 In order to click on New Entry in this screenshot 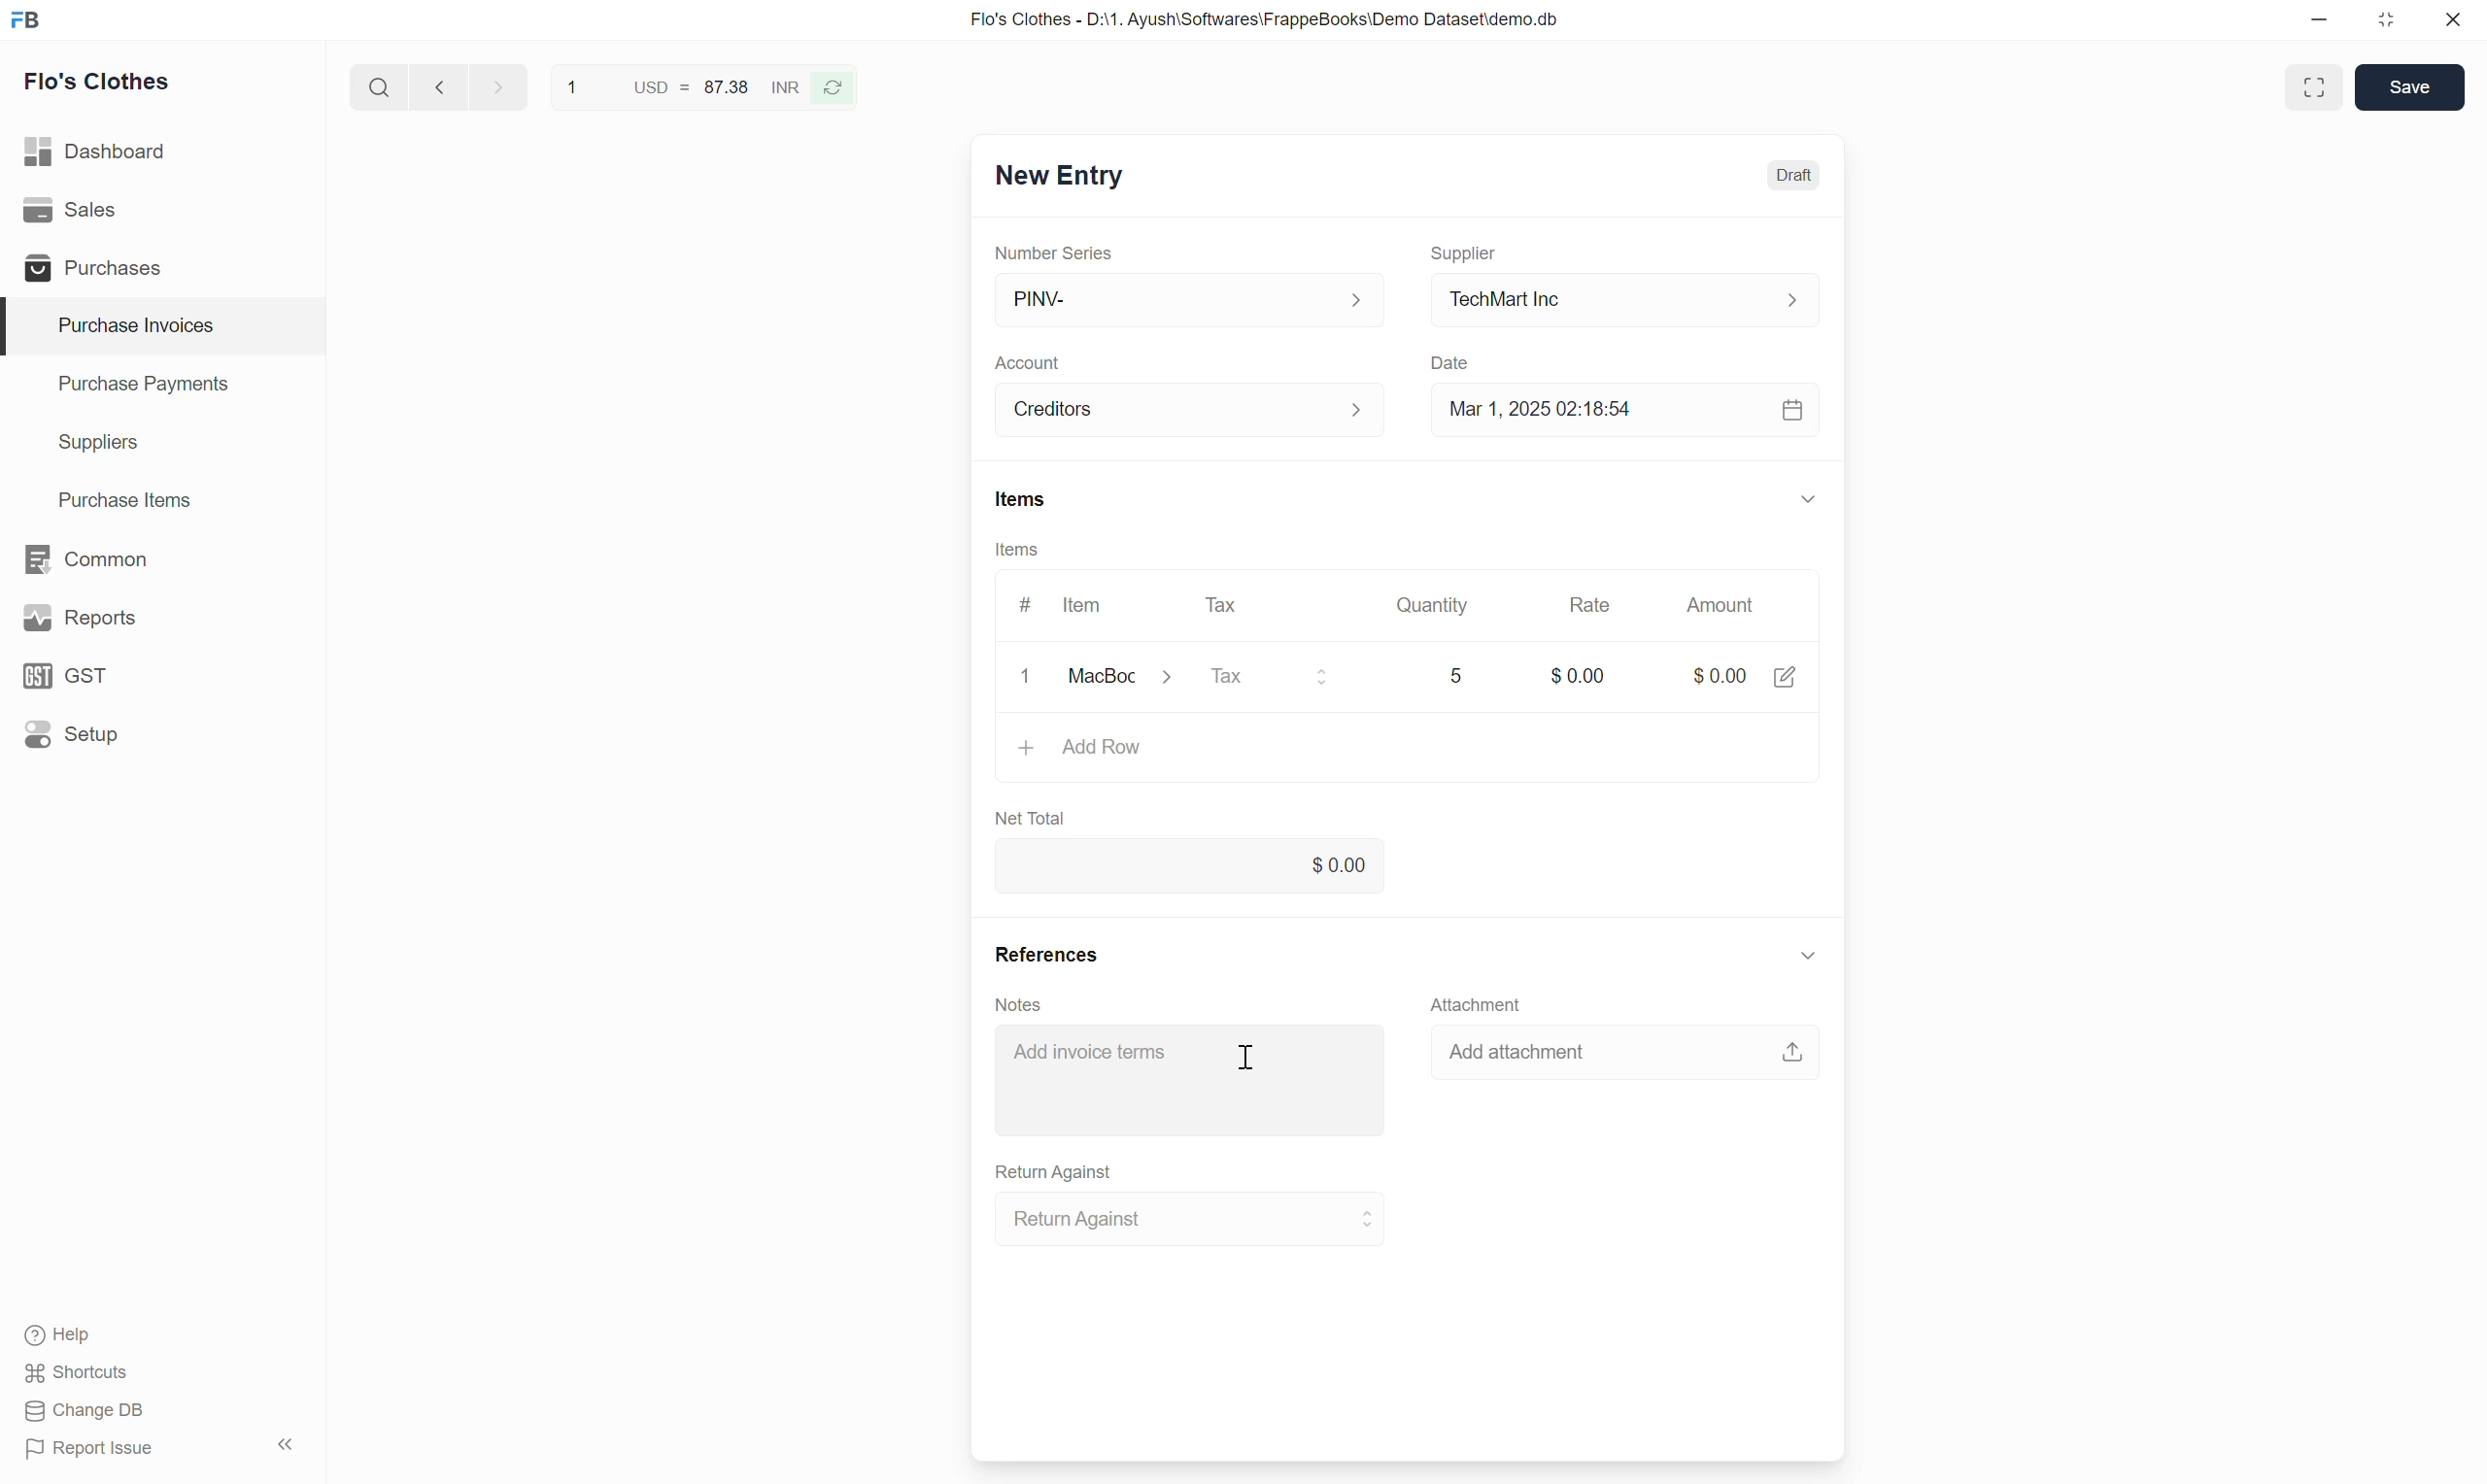, I will do `click(1061, 176)`.